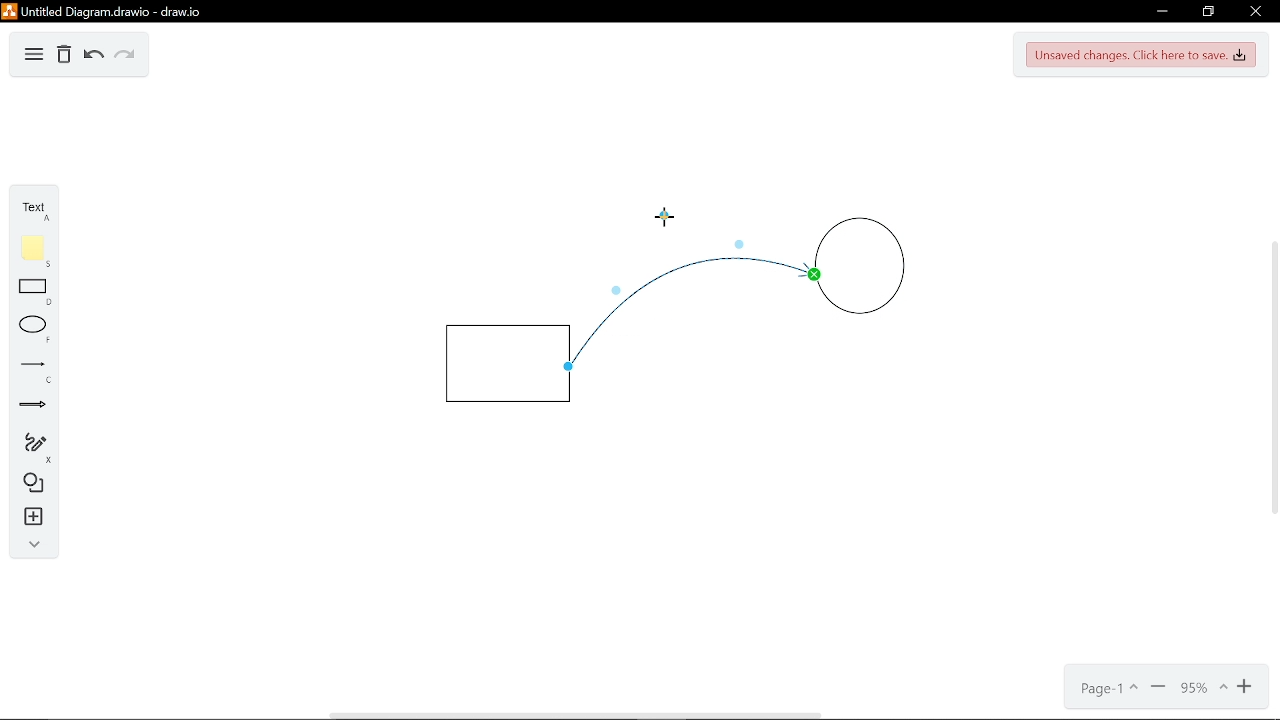  What do you see at coordinates (34, 56) in the screenshot?
I see `Diagram` at bounding box center [34, 56].